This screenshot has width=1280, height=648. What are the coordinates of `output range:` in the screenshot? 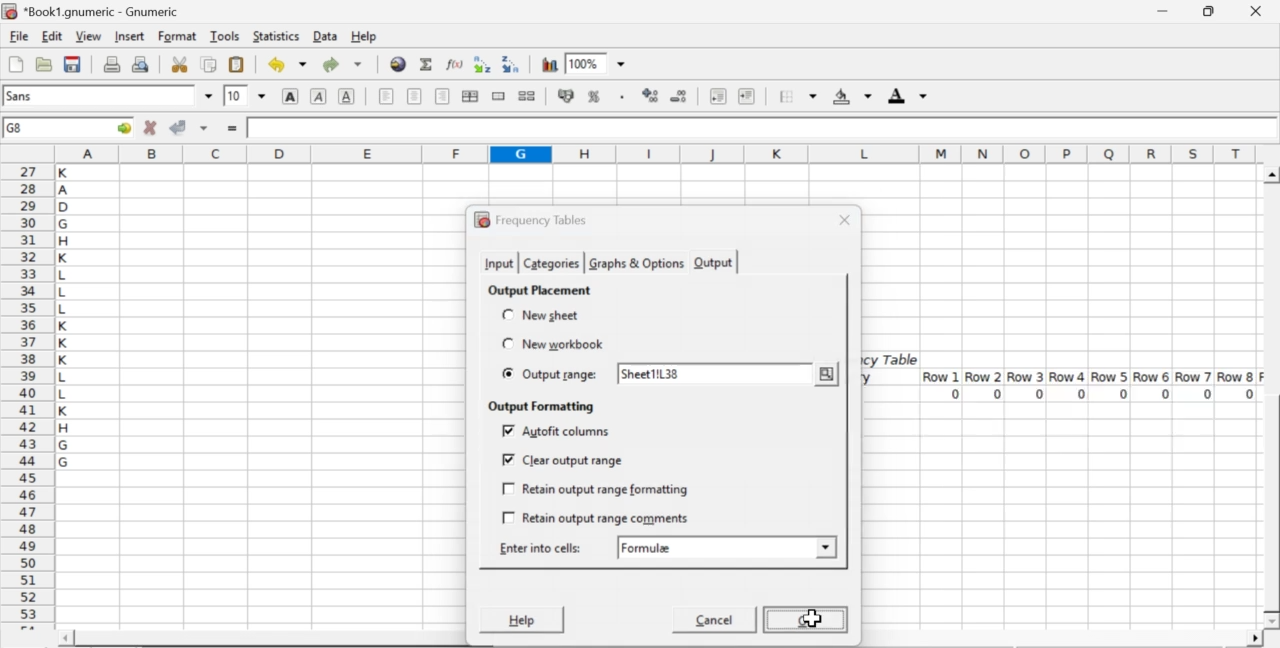 It's located at (551, 375).